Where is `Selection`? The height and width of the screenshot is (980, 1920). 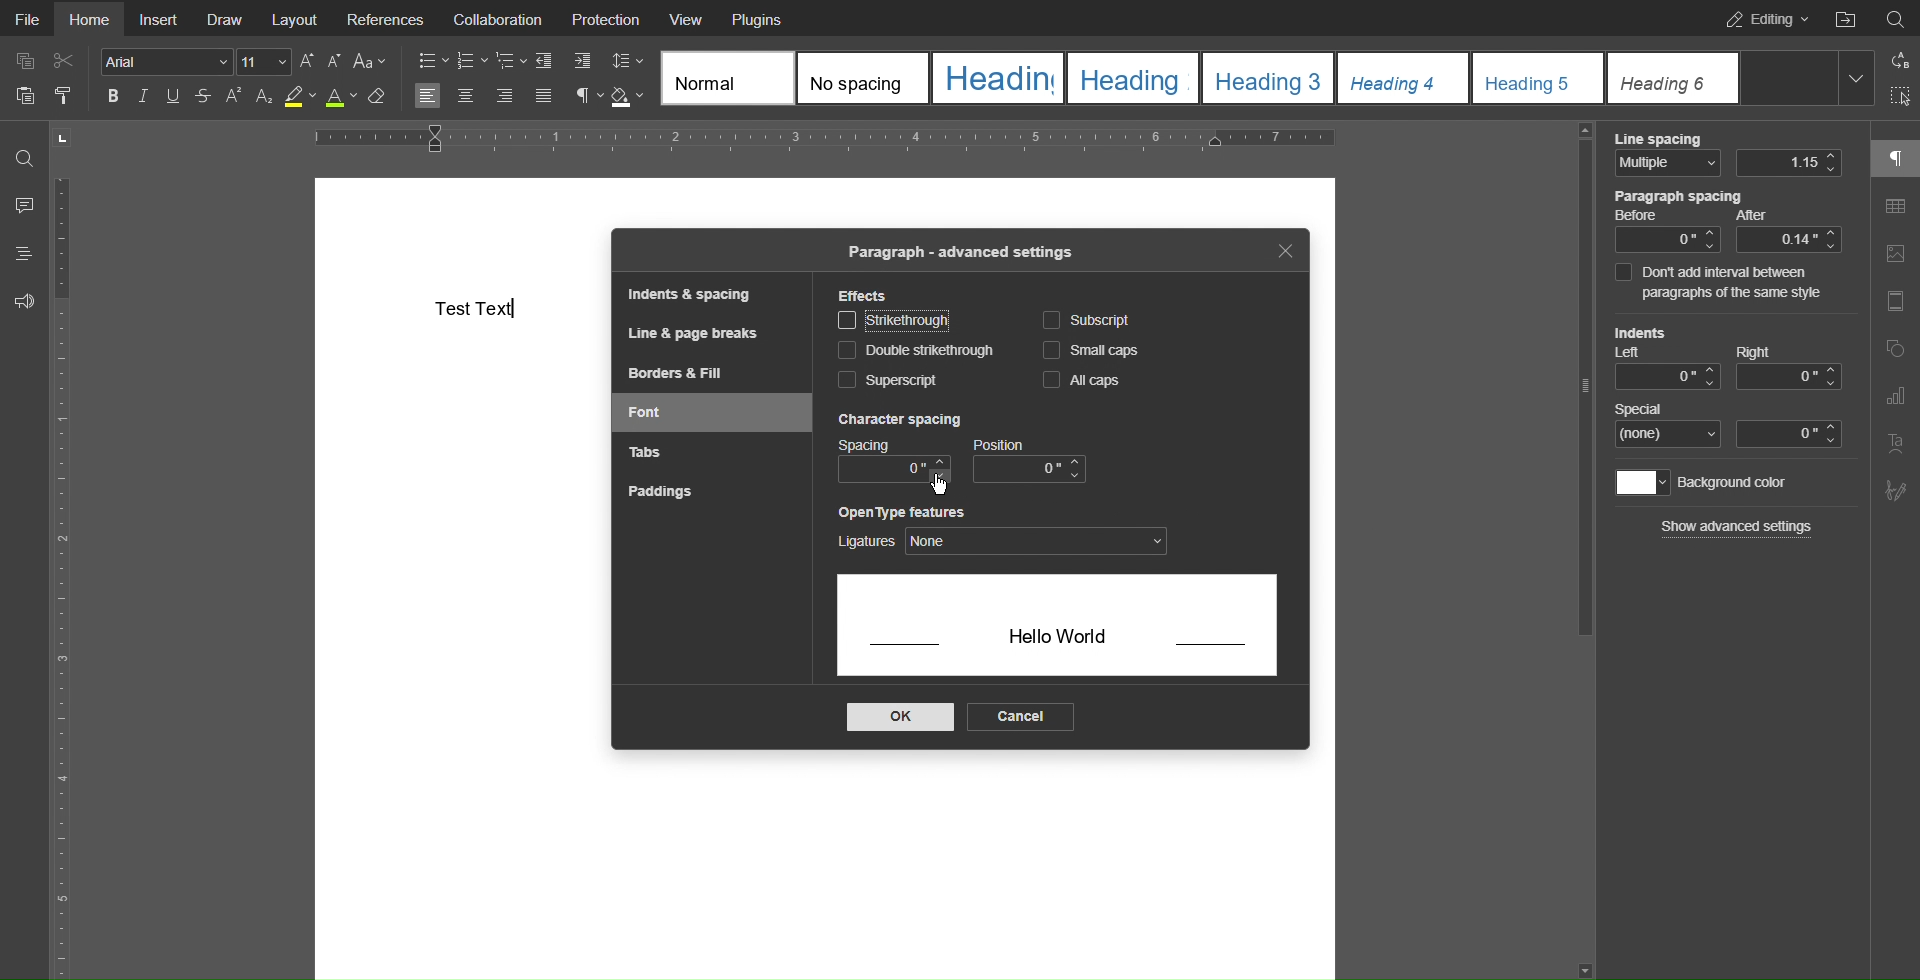
Selection is located at coordinates (1896, 98).